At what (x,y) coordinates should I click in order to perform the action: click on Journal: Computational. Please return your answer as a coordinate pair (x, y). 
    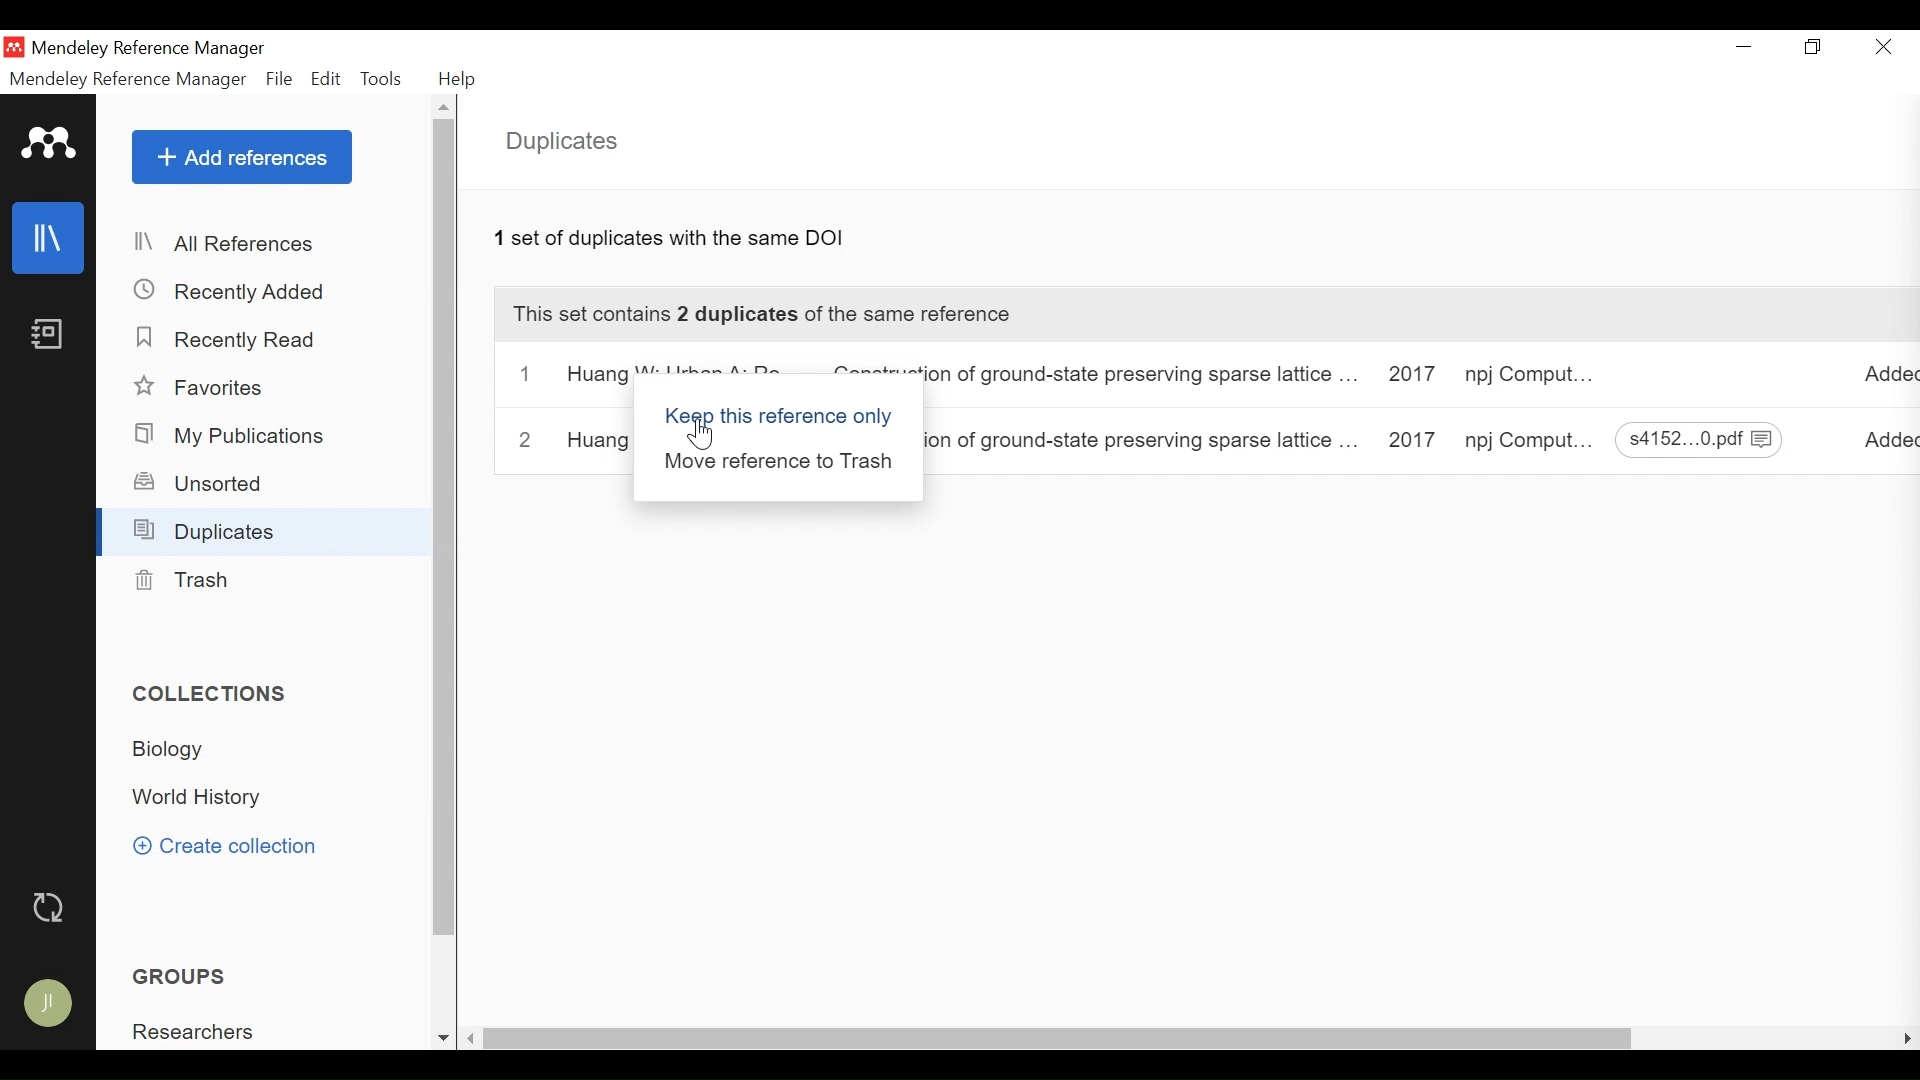
    Looking at the image, I should click on (1531, 378).